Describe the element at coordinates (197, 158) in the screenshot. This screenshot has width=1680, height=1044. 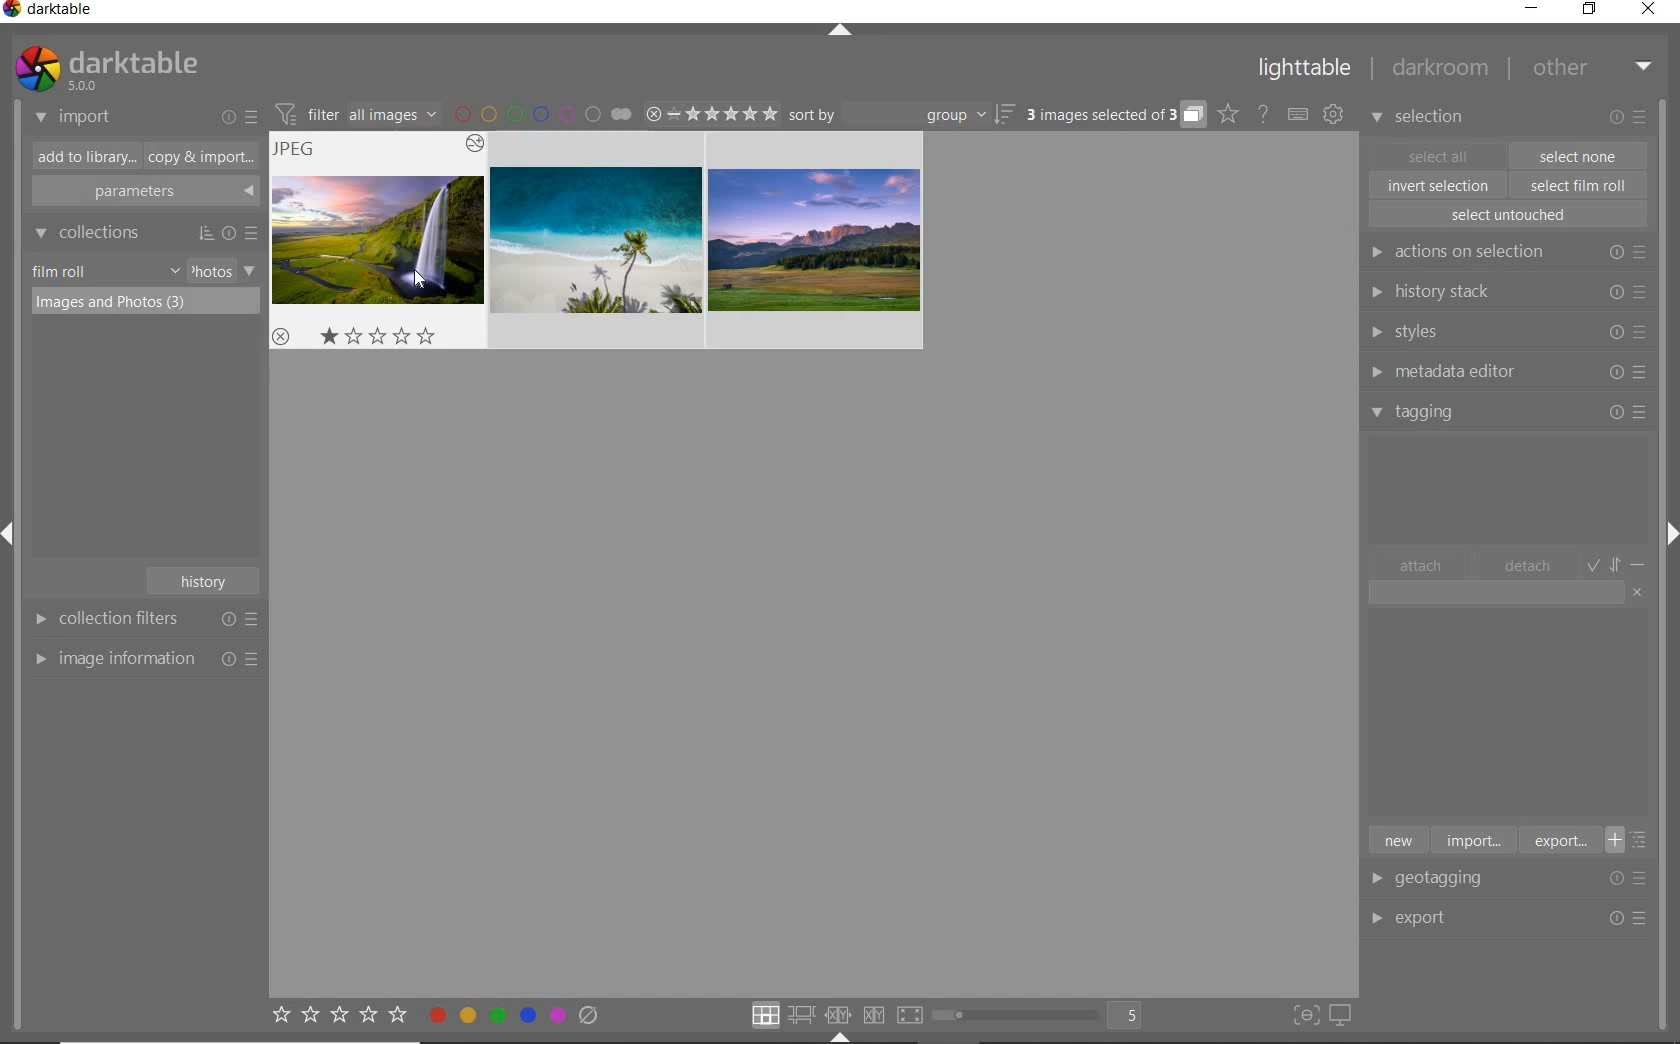
I see `copy & import` at that location.